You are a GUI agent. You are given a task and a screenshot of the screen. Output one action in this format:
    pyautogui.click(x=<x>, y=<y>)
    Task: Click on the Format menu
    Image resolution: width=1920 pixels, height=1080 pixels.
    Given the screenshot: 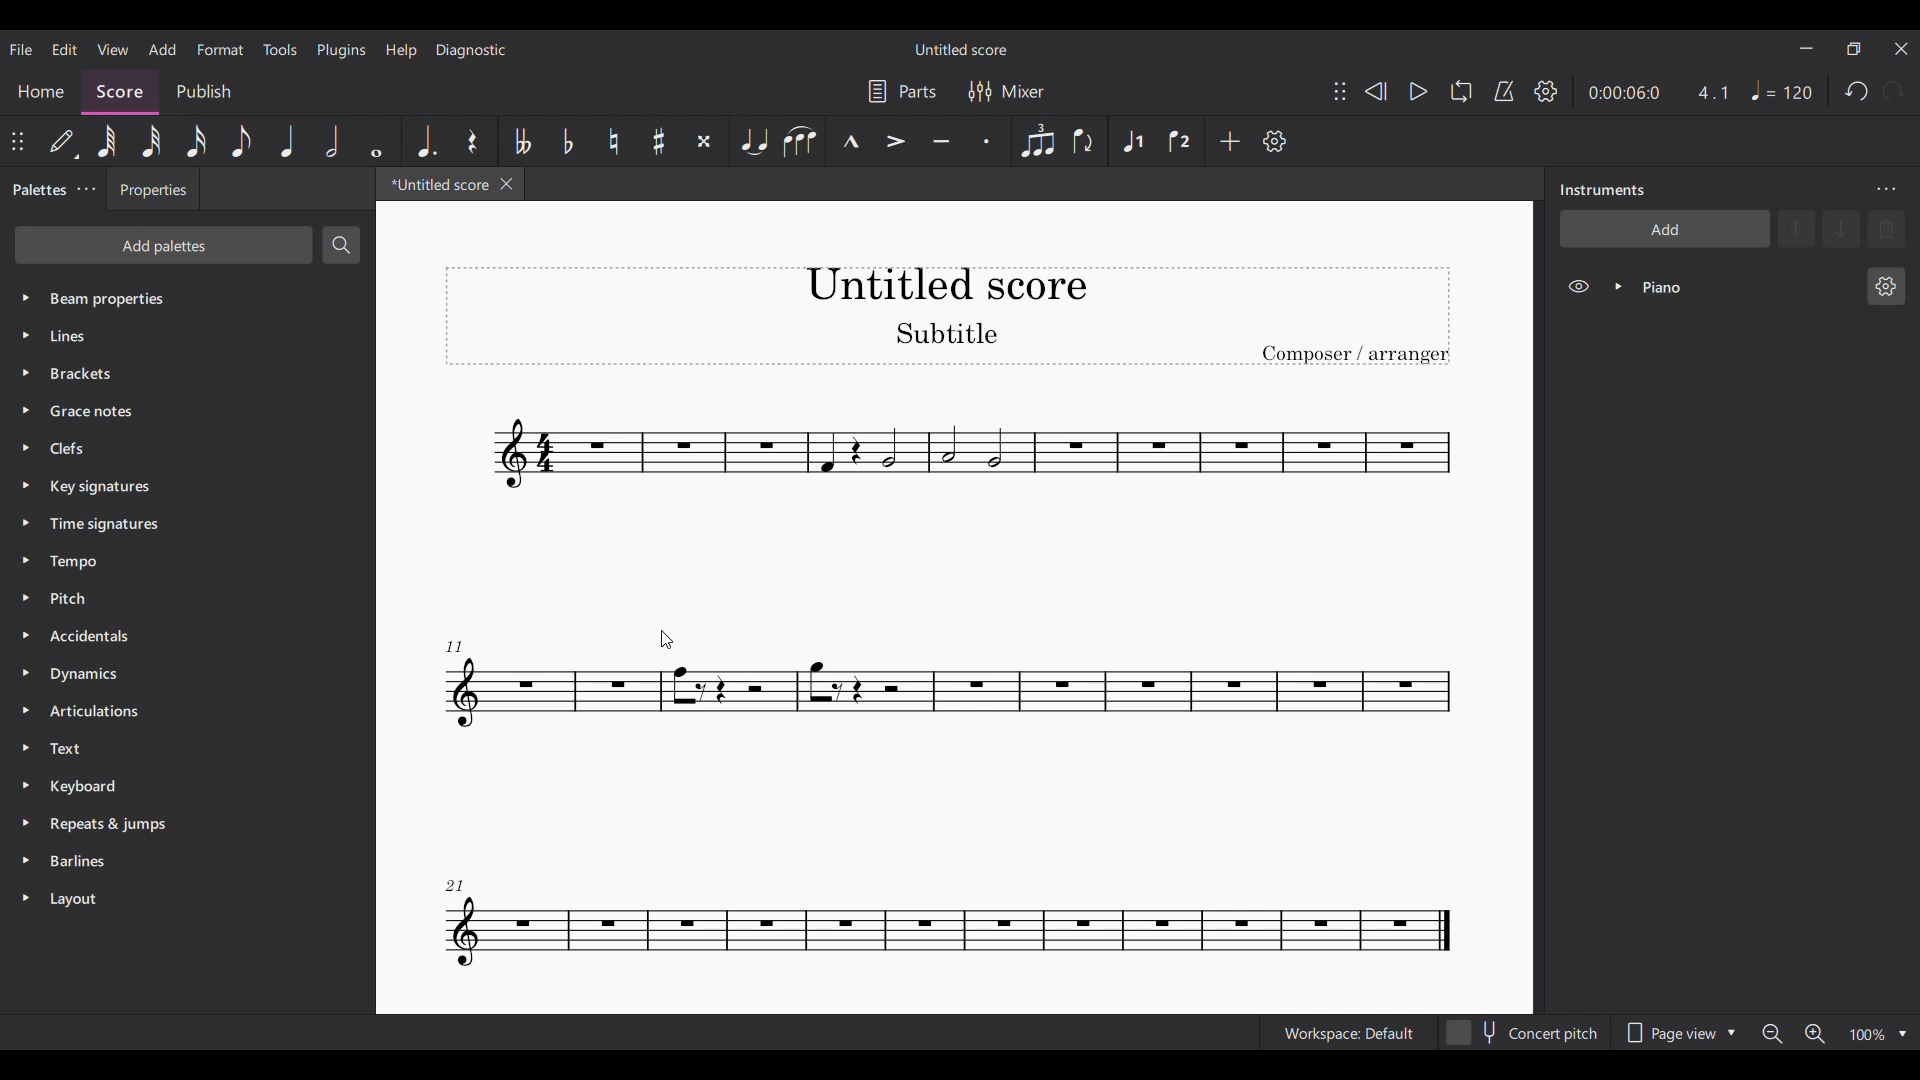 What is the action you would take?
    pyautogui.click(x=220, y=49)
    